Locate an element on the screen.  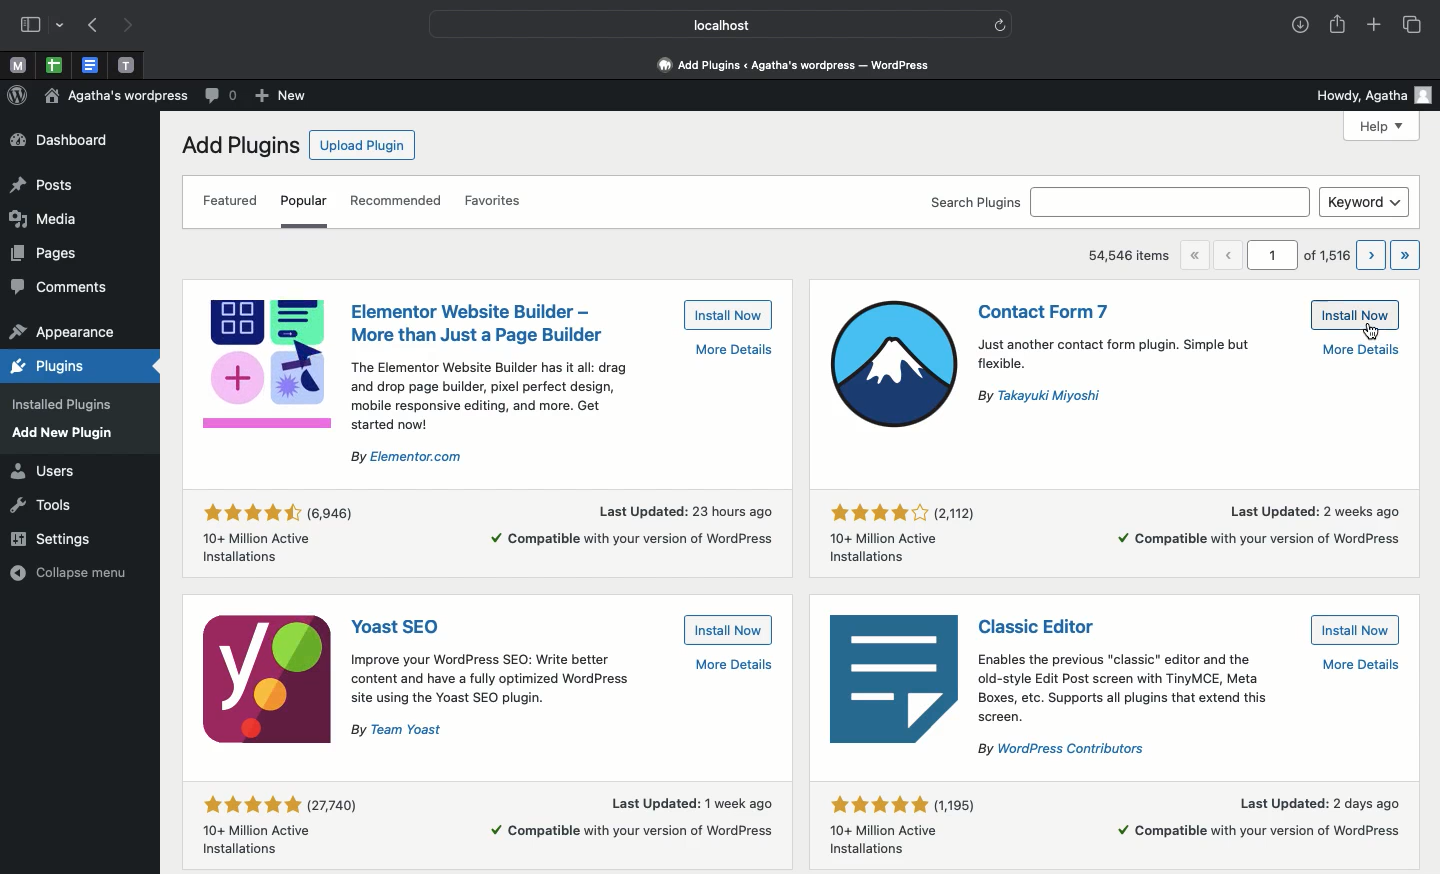
Help is located at coordinates (1383, 126).